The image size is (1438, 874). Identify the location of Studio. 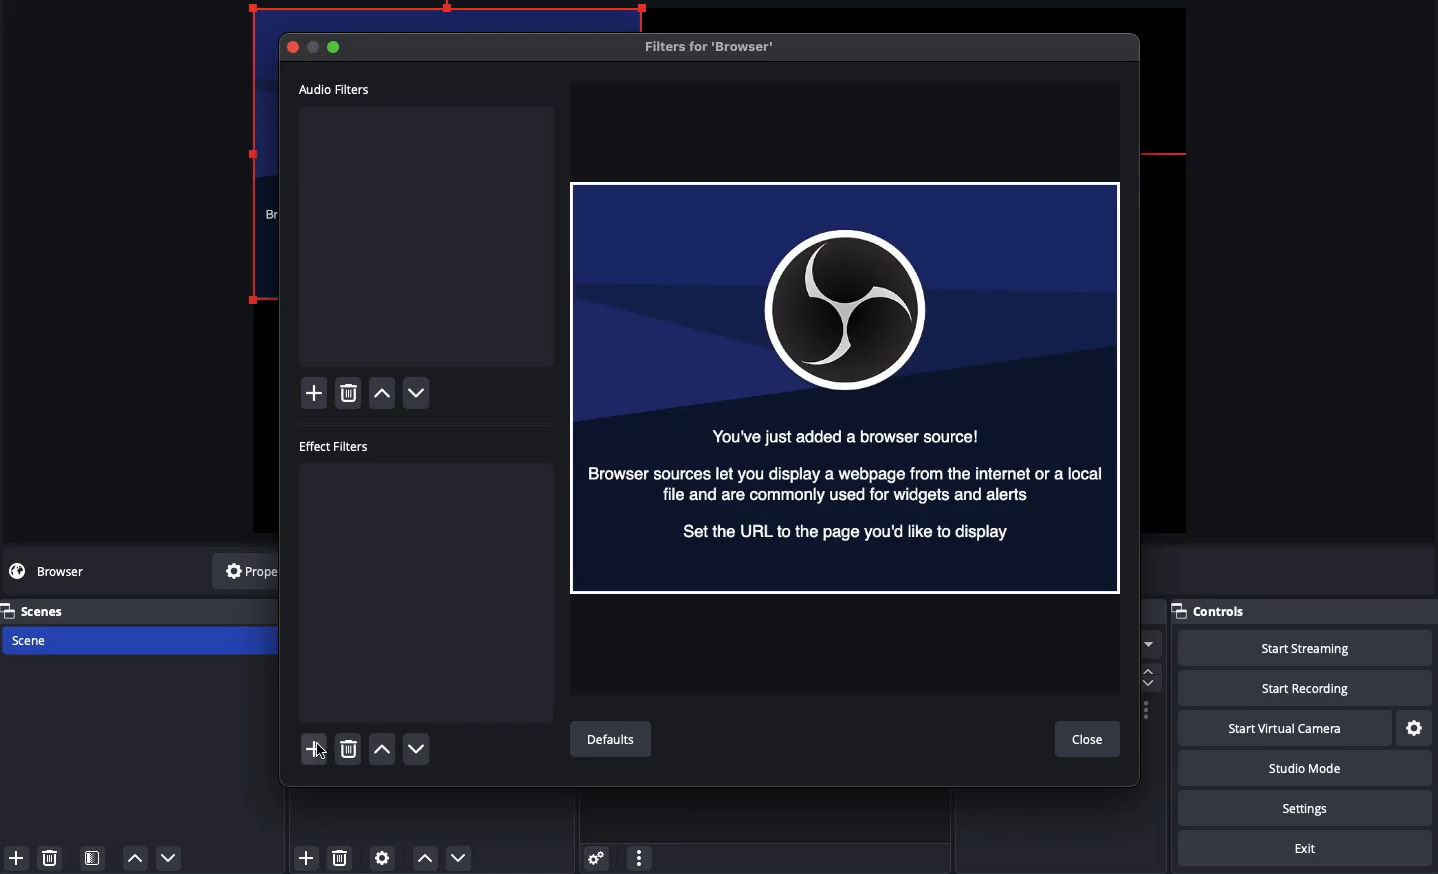
(1303, 768).